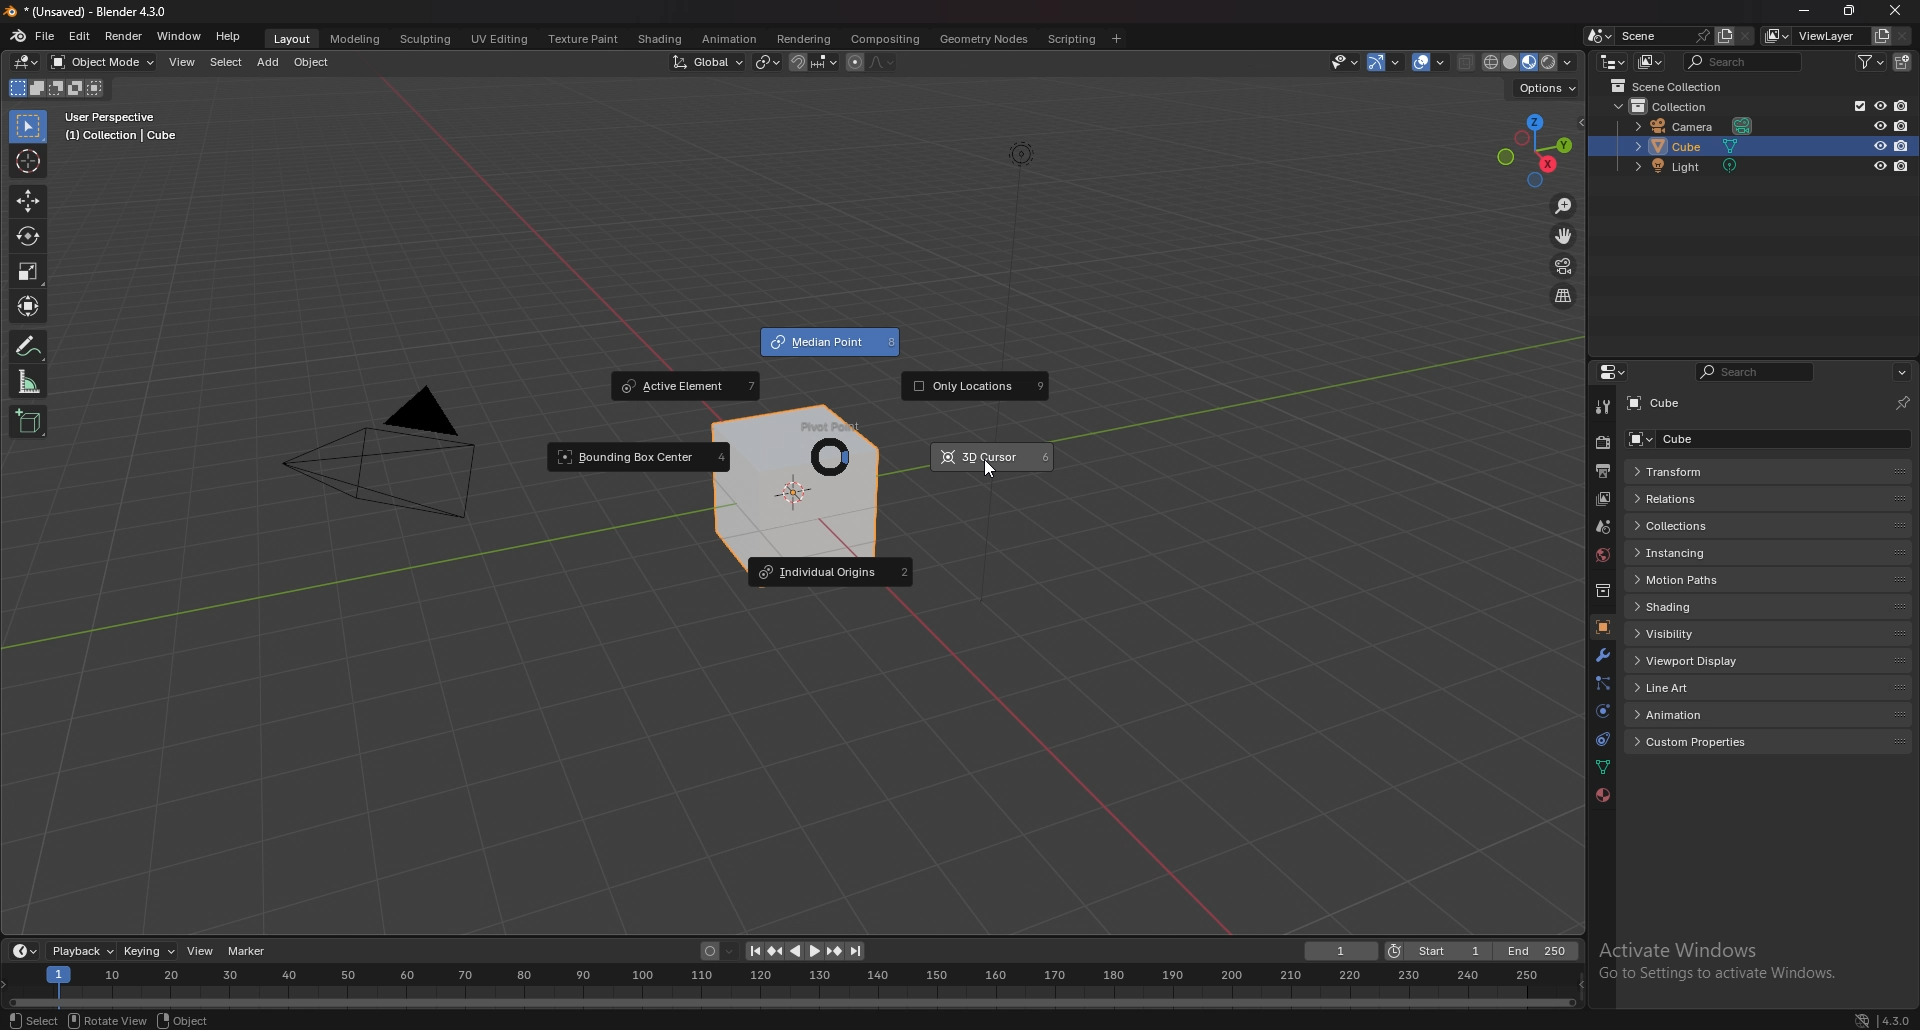  I want to click on title, so click(90, 11).